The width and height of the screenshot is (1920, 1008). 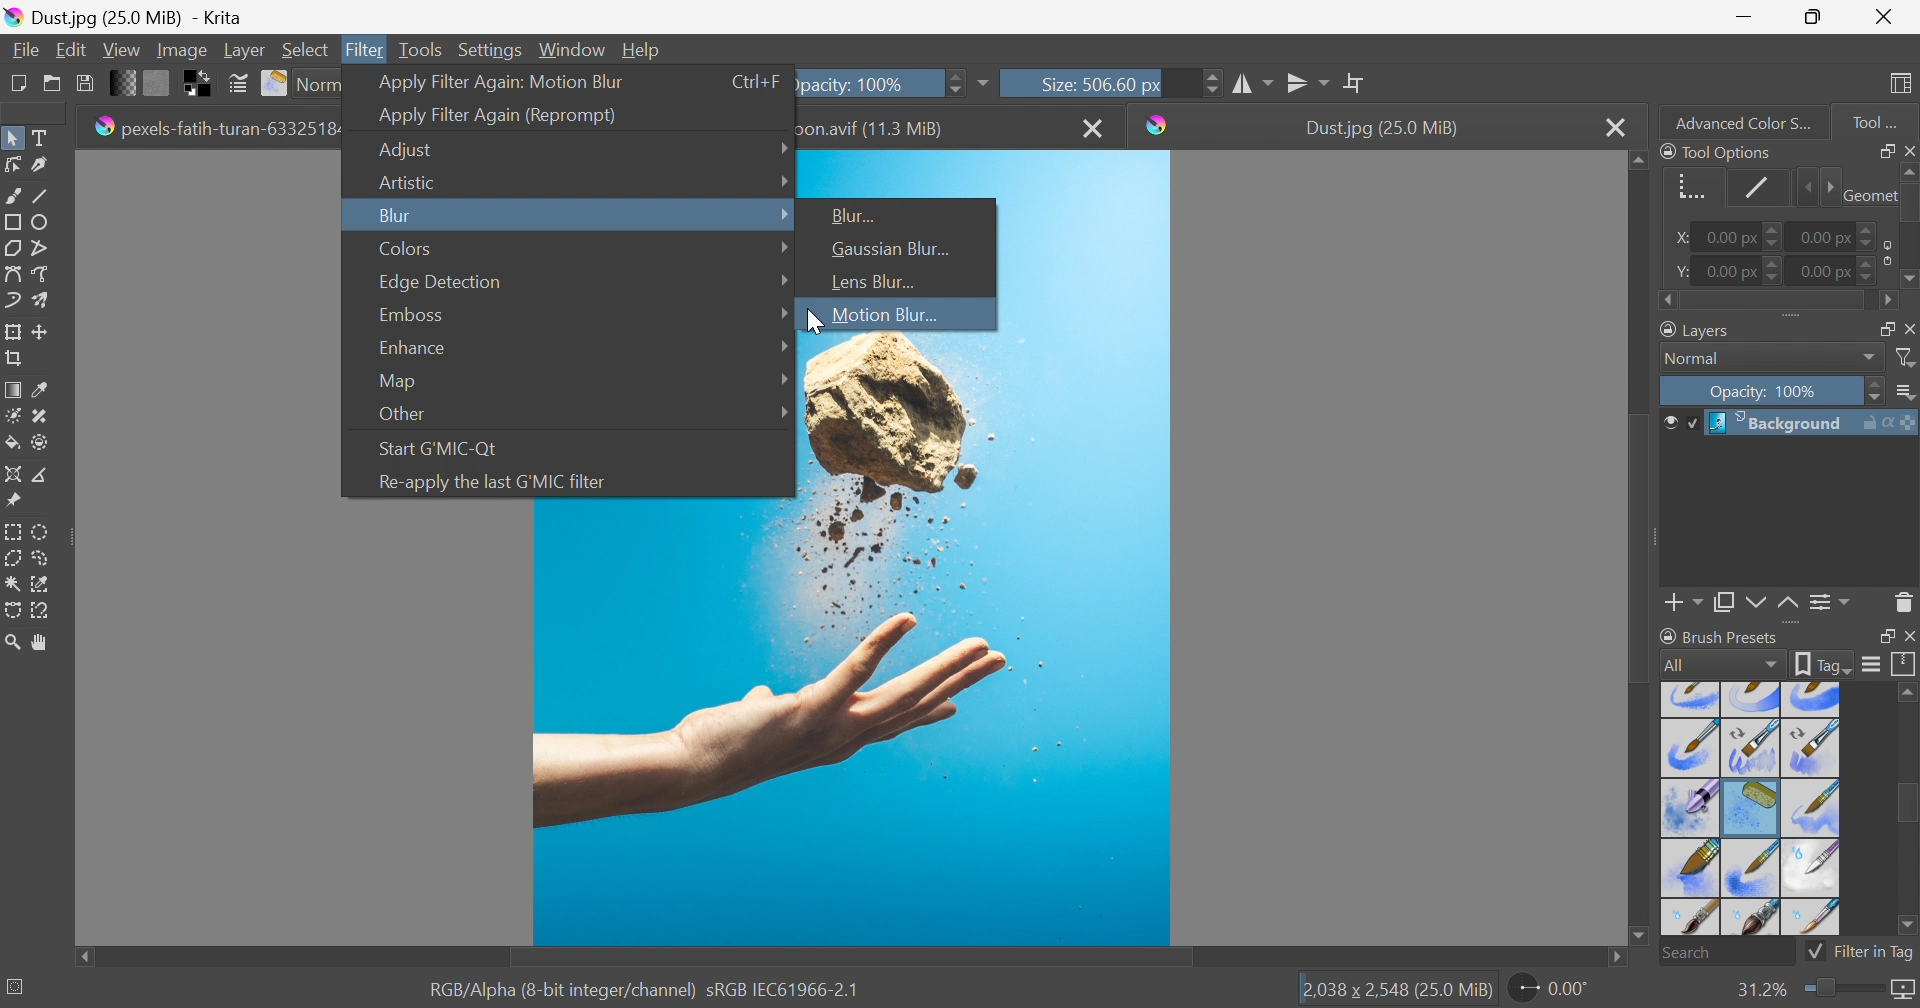 What do you see at coordinates (441, 282) in the screenshot?
I see `Edge Detection` at bounding box center [441, 282].